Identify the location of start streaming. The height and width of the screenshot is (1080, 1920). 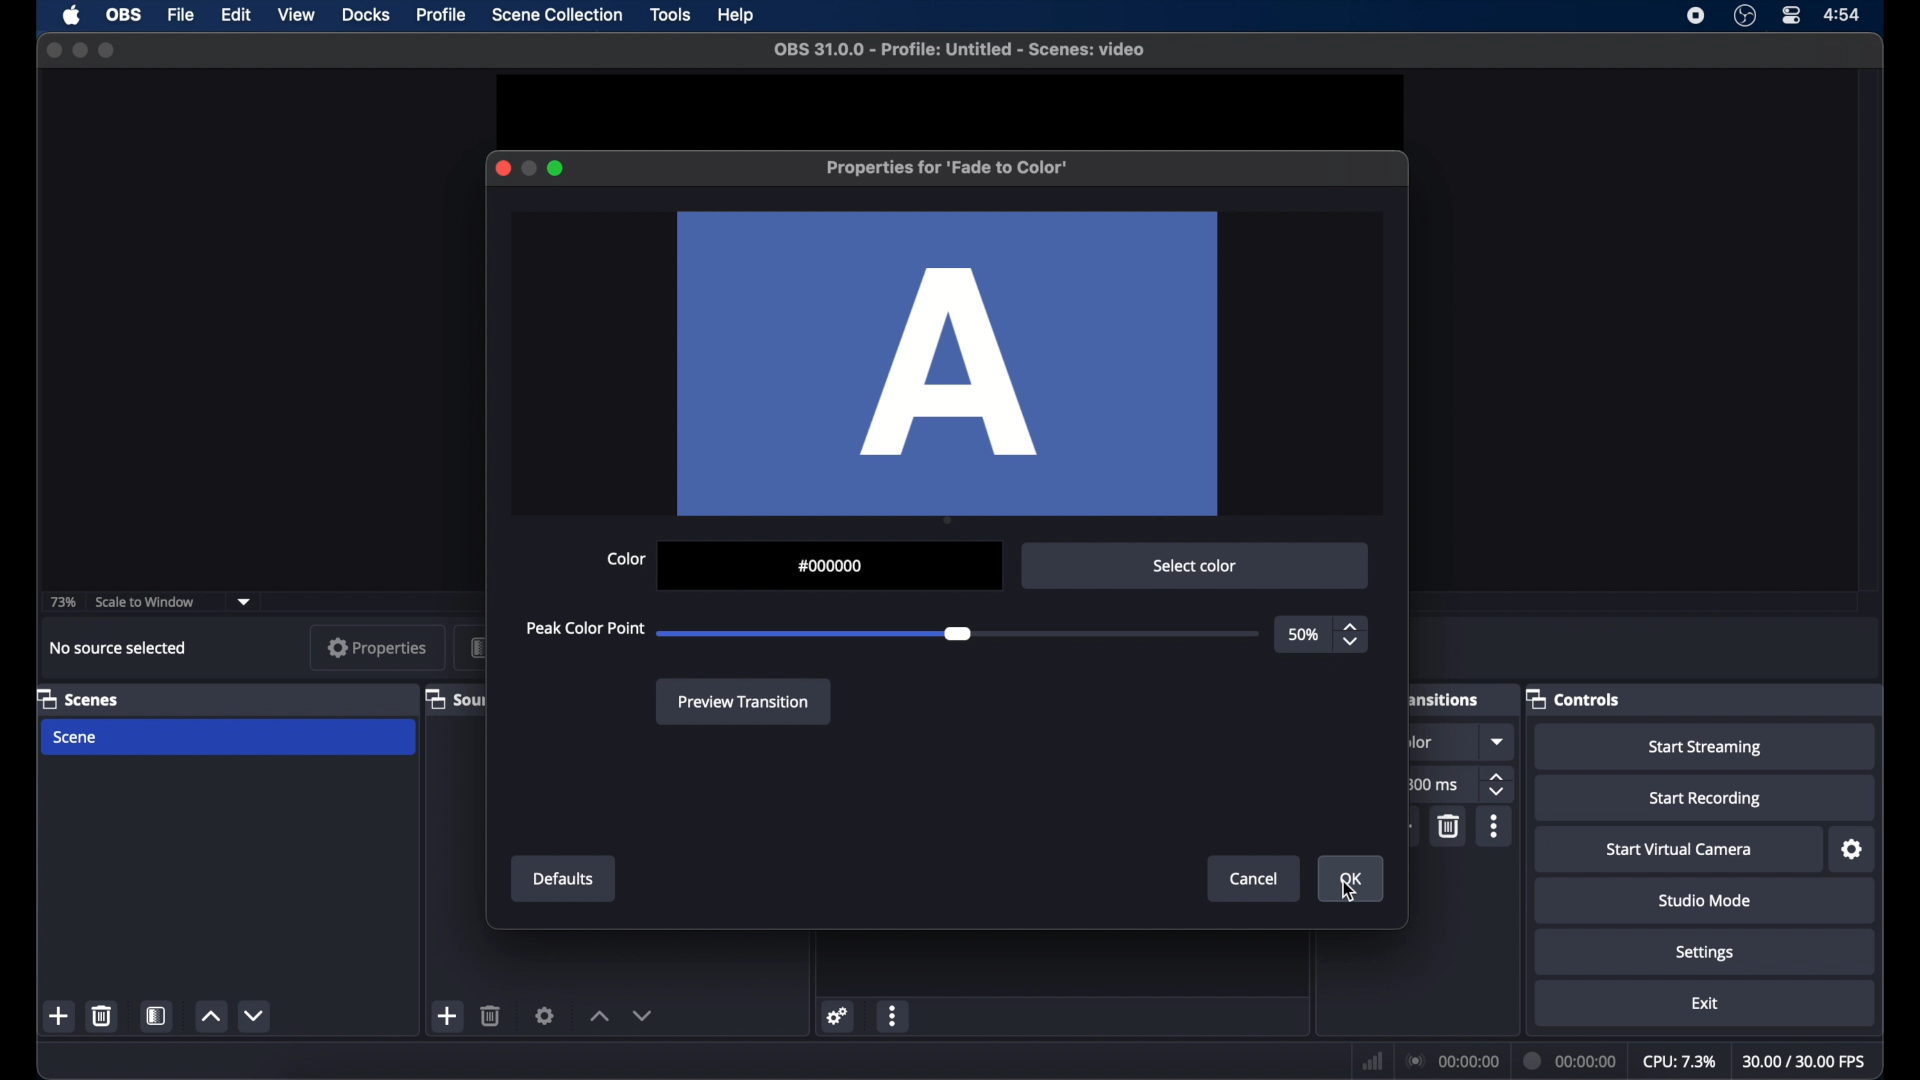
(1706, 748).